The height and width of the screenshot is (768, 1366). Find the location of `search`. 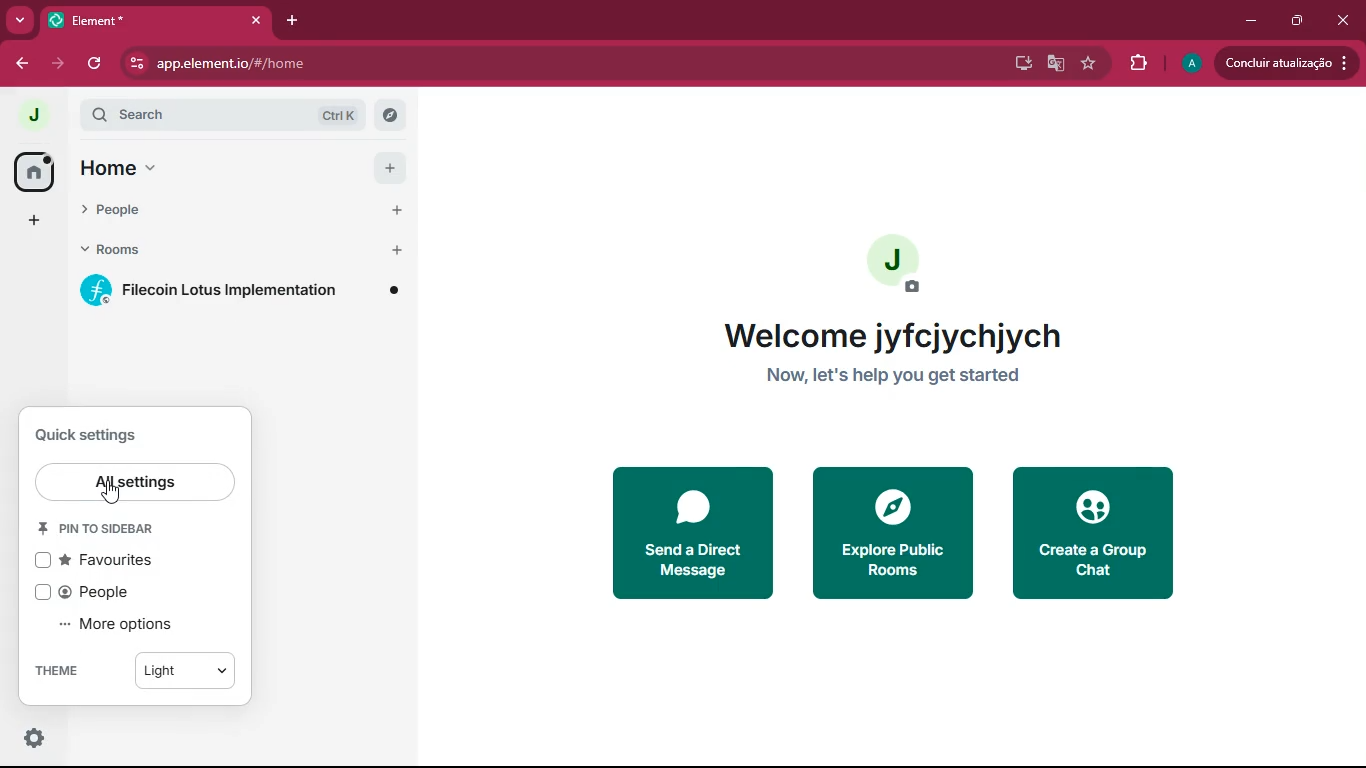

search is located at coordinates (236, 117).